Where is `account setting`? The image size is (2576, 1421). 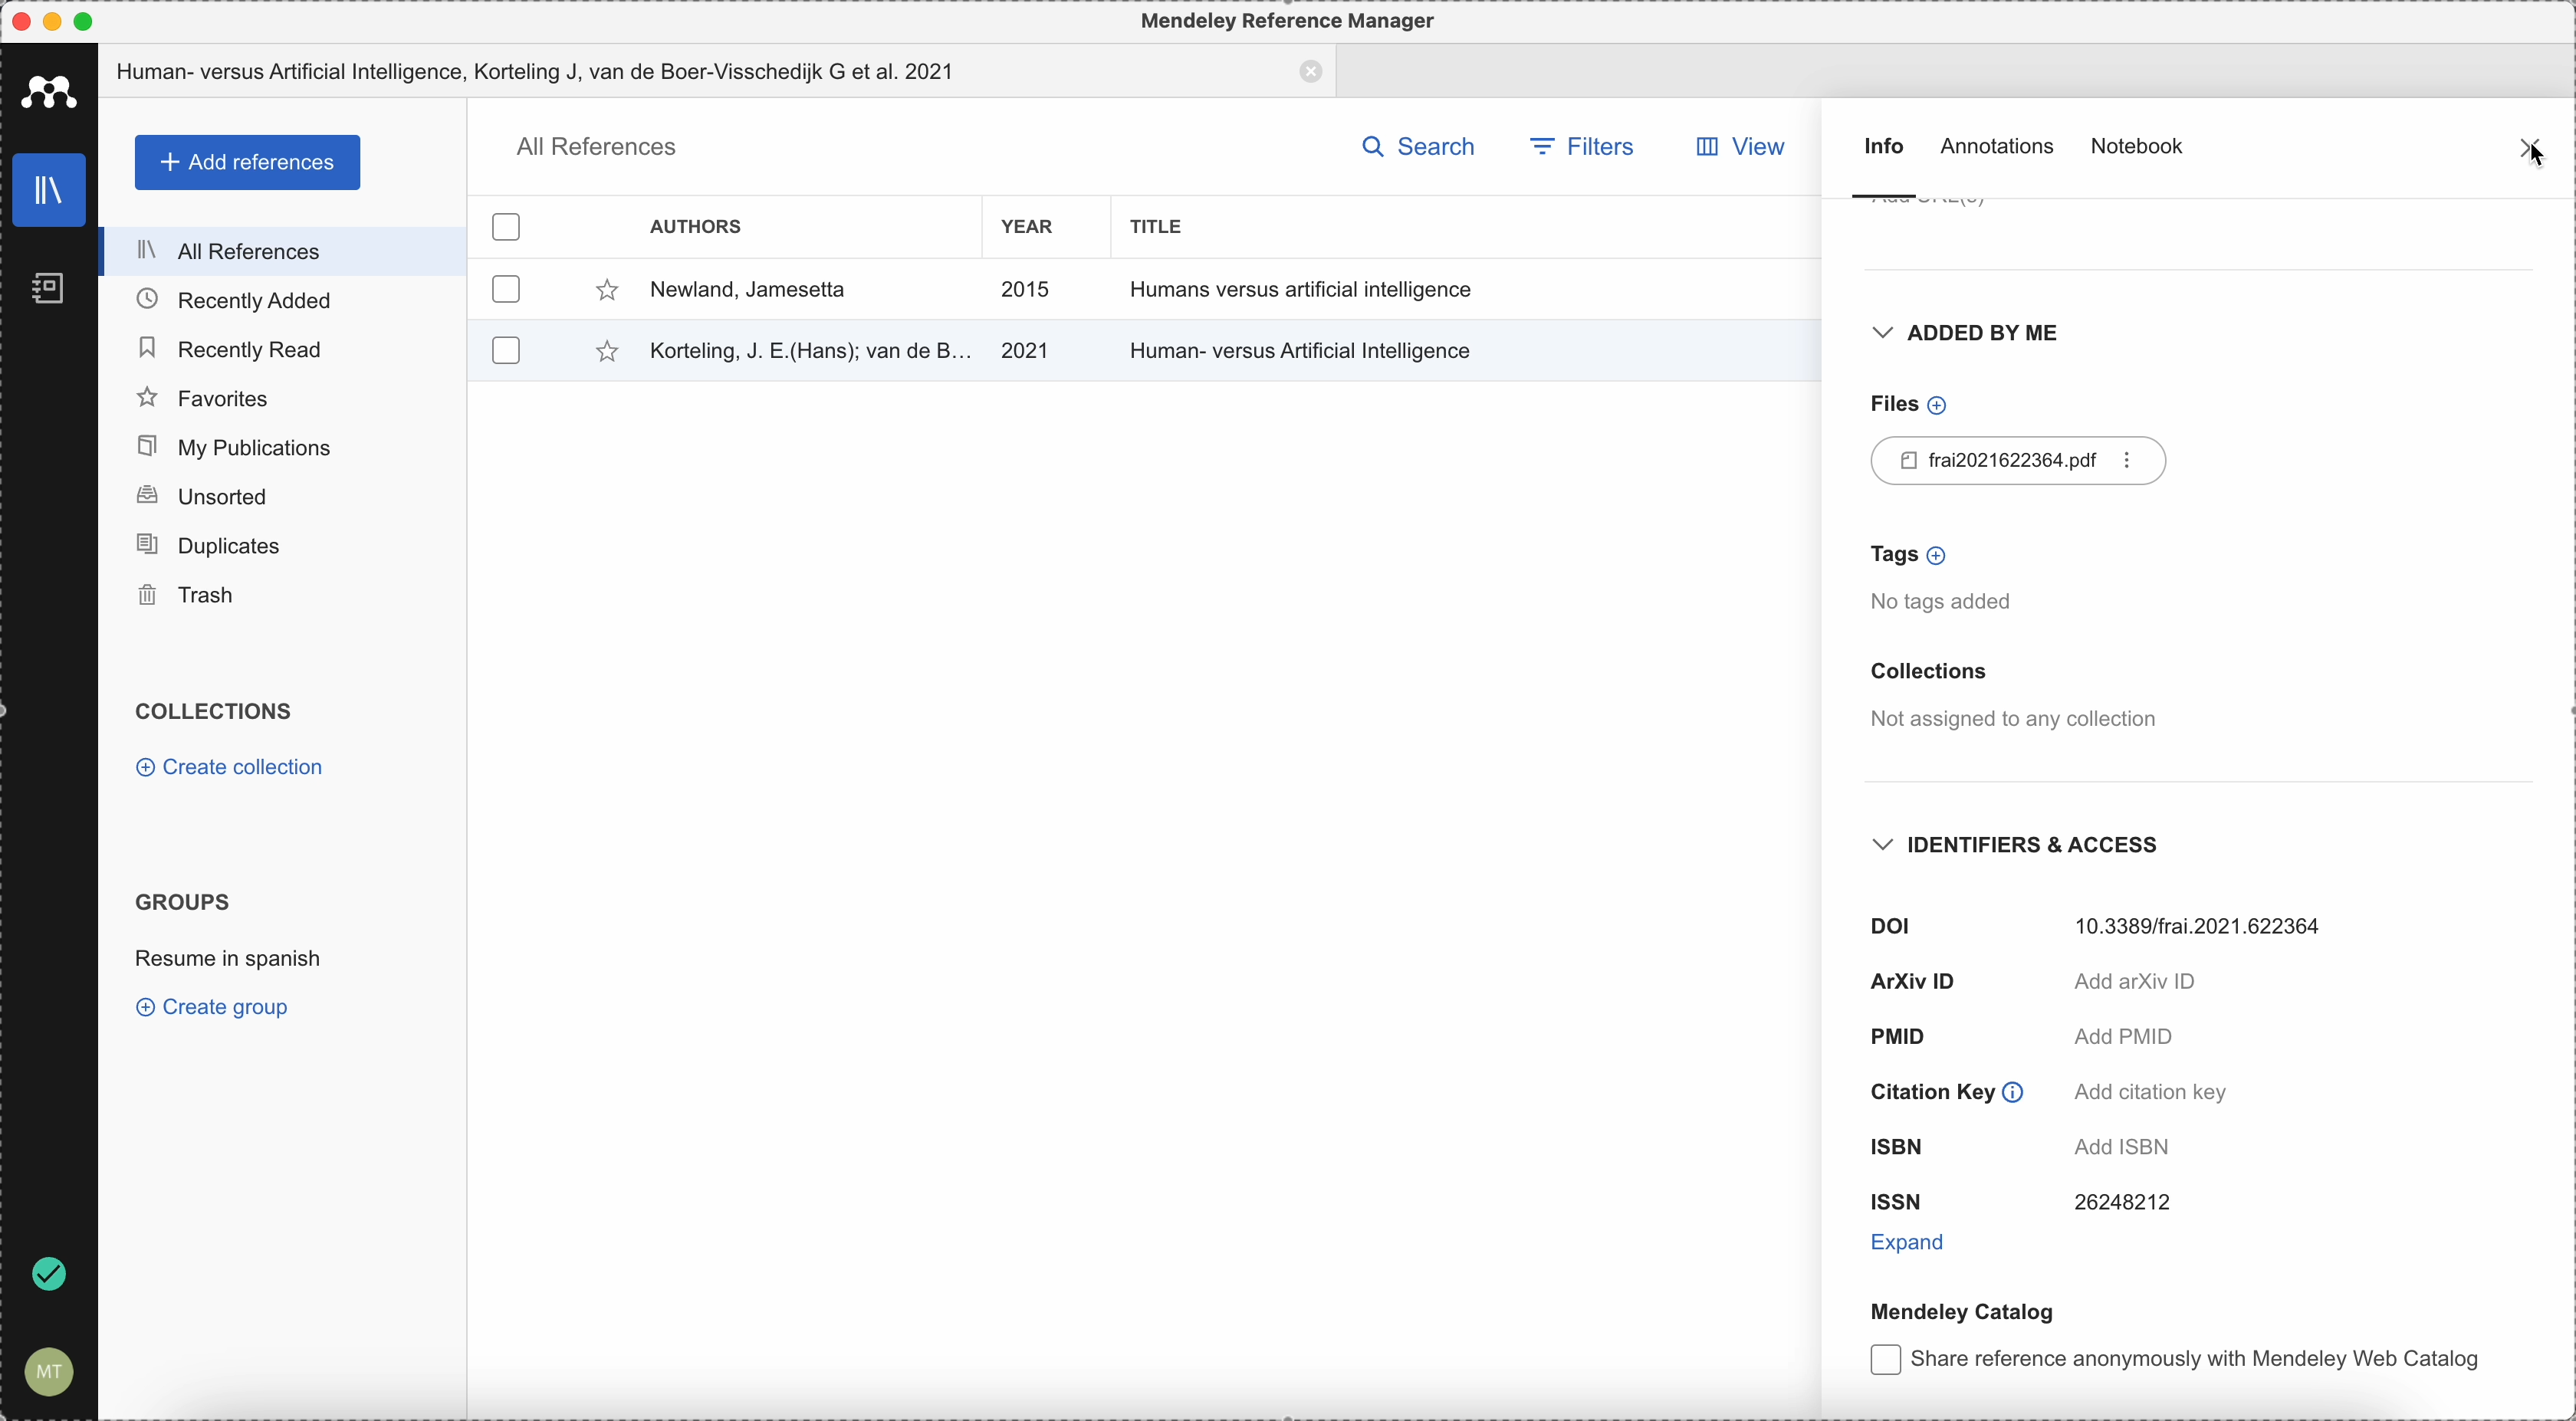
account setting is located at coordinates (50, 1370).